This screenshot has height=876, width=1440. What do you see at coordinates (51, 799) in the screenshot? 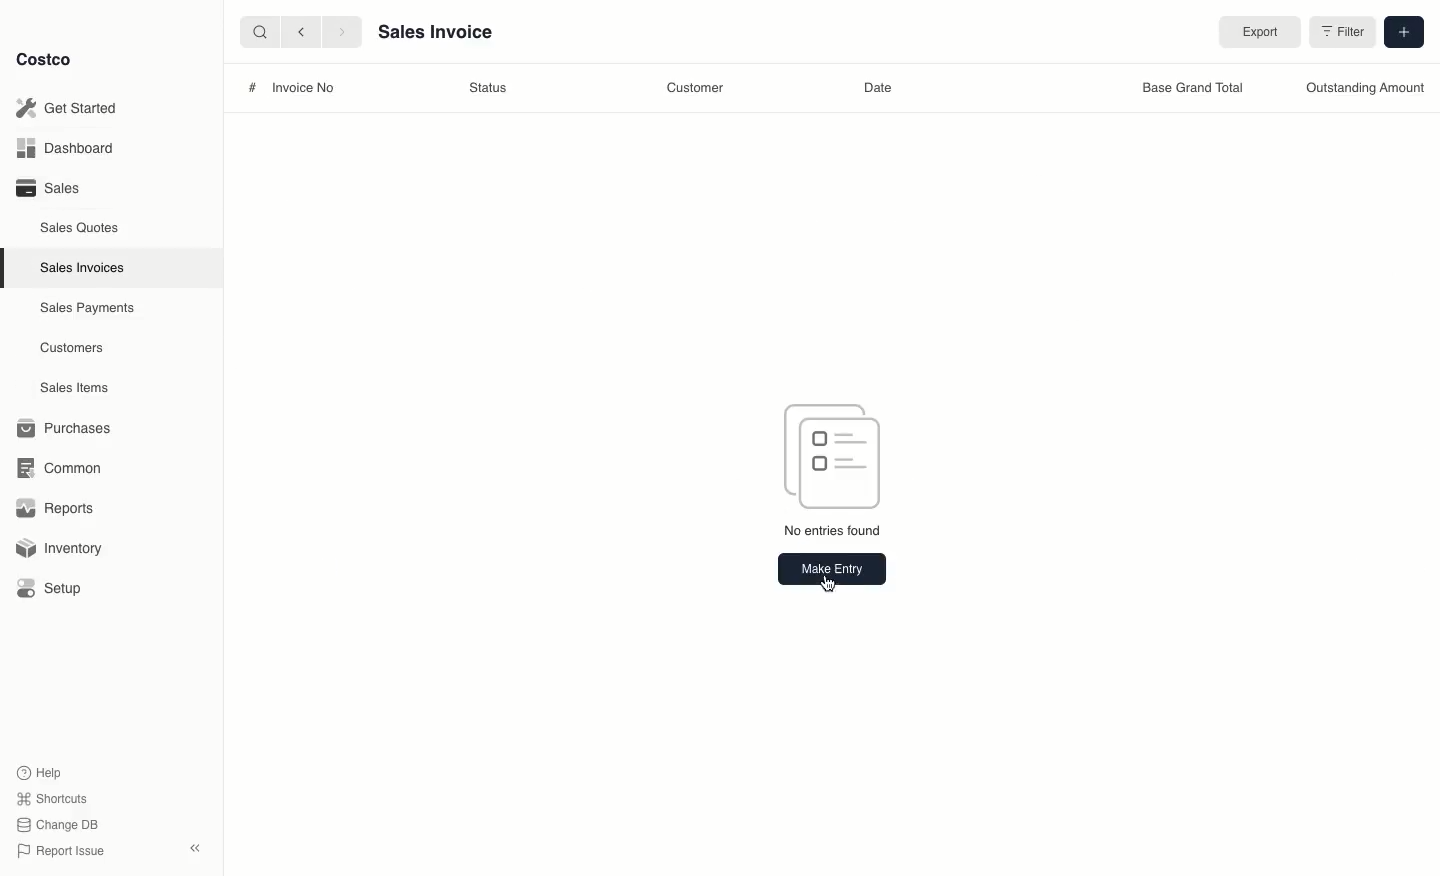
I see `Shortcuts` at bounding box center [51, 799].